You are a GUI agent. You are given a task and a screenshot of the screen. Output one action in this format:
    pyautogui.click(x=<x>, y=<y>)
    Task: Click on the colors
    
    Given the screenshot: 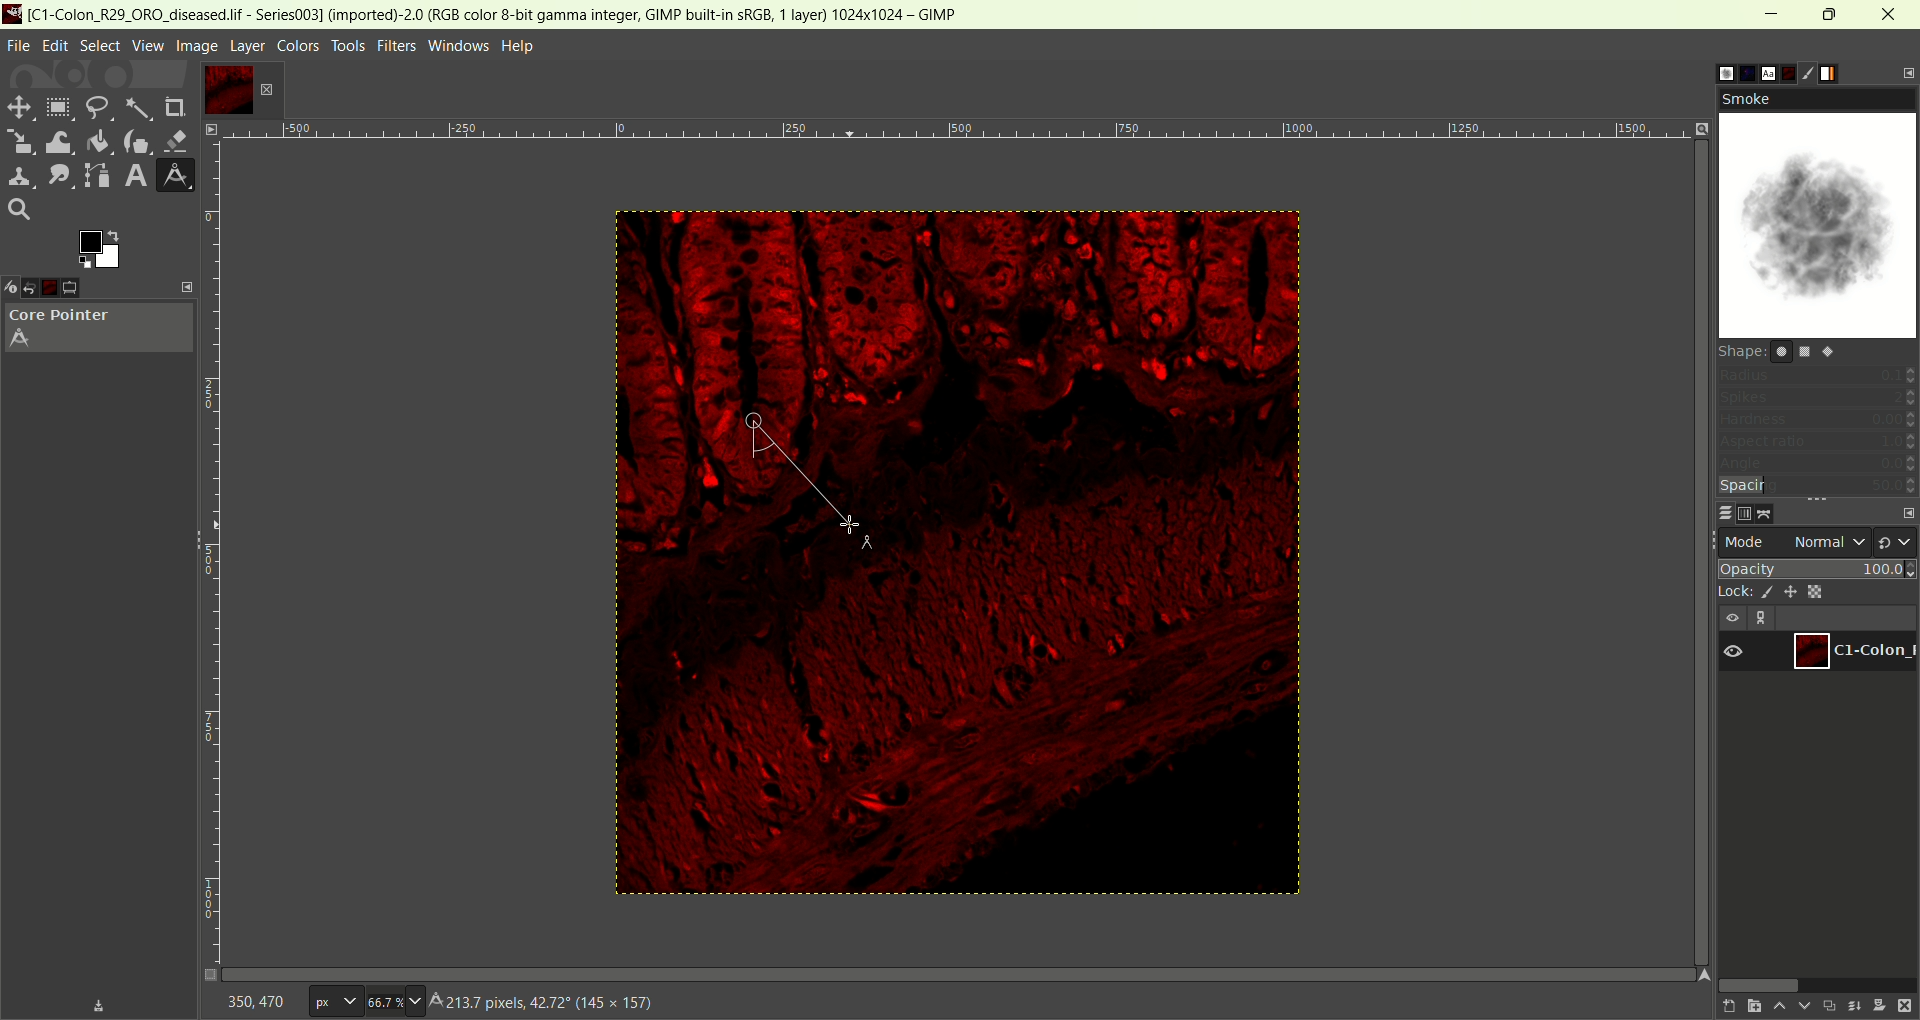 What is the action you would take?
    pyautogui.click(x=299, y=46)
    